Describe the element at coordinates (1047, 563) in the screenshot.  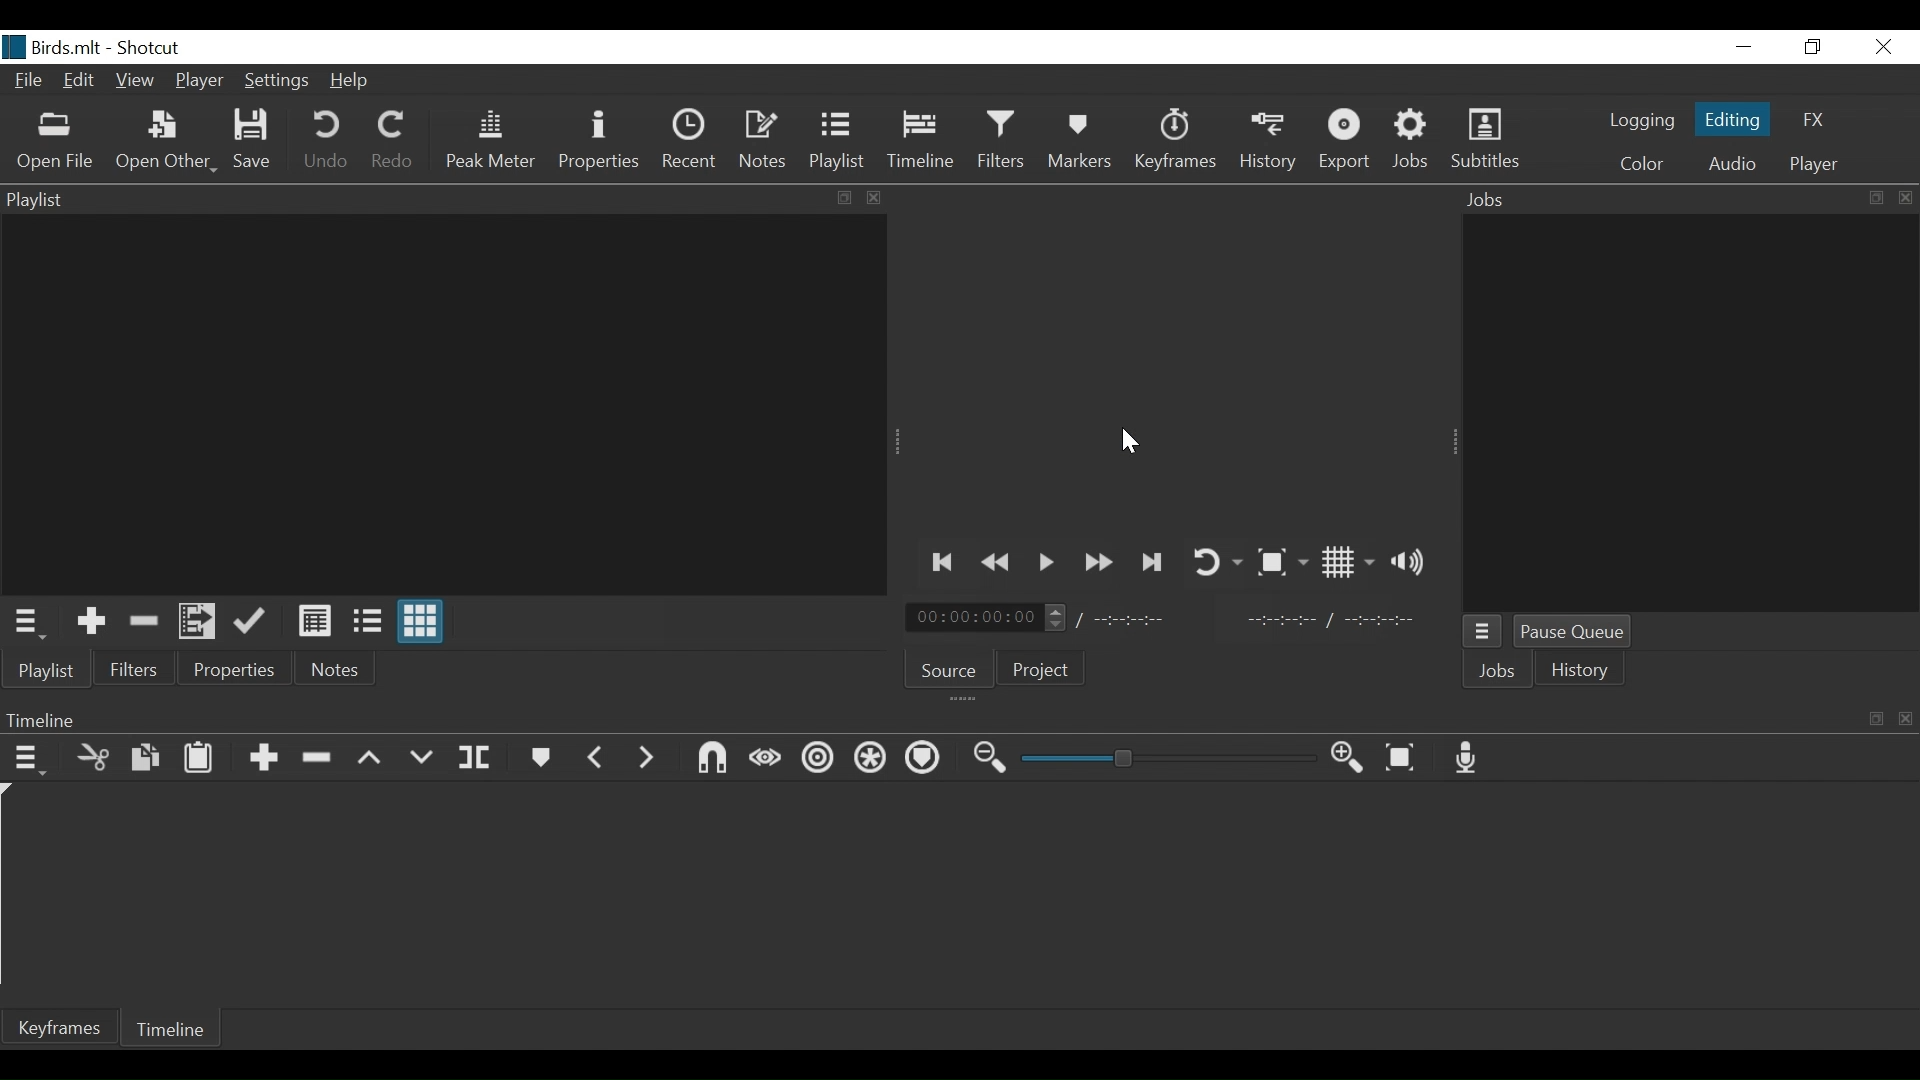
I see `Toggle play or pause (space)` at that location.